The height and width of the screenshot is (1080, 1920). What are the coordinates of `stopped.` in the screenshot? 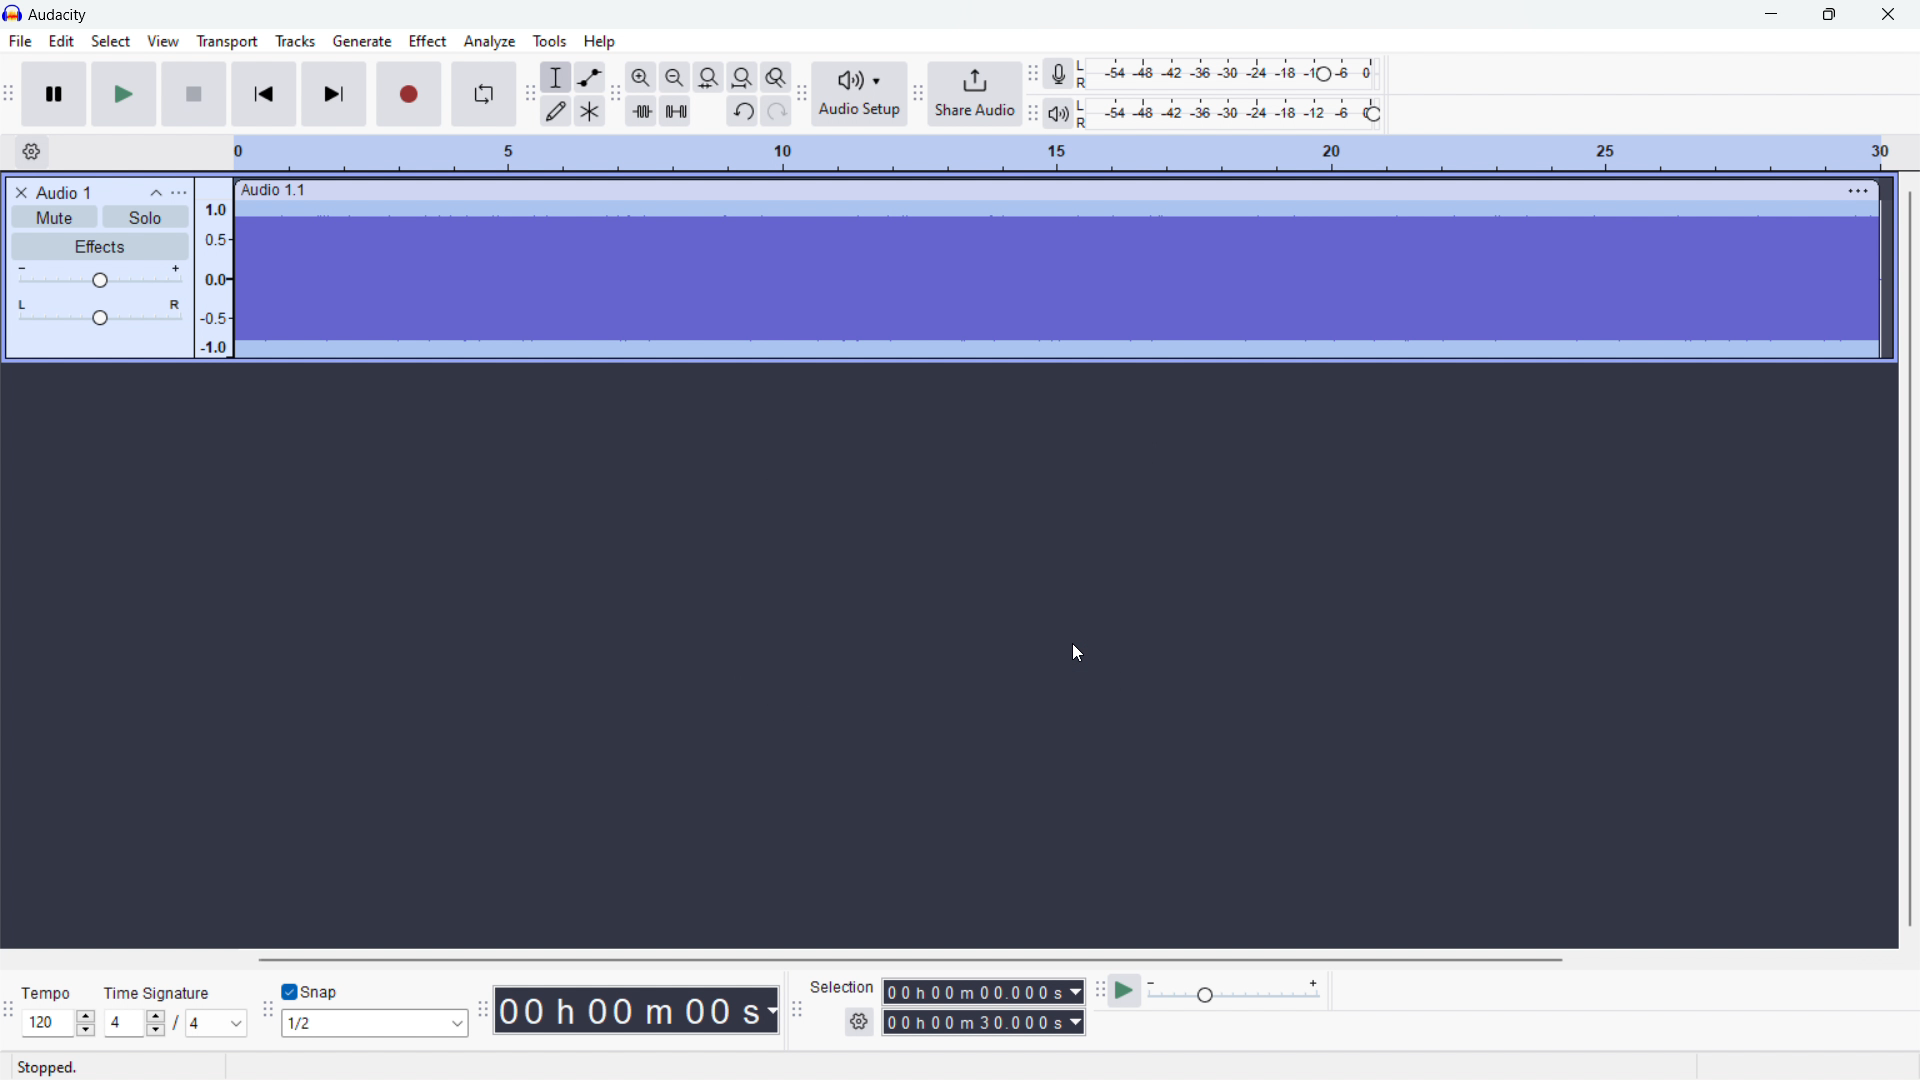 It's located at (54, 1065).